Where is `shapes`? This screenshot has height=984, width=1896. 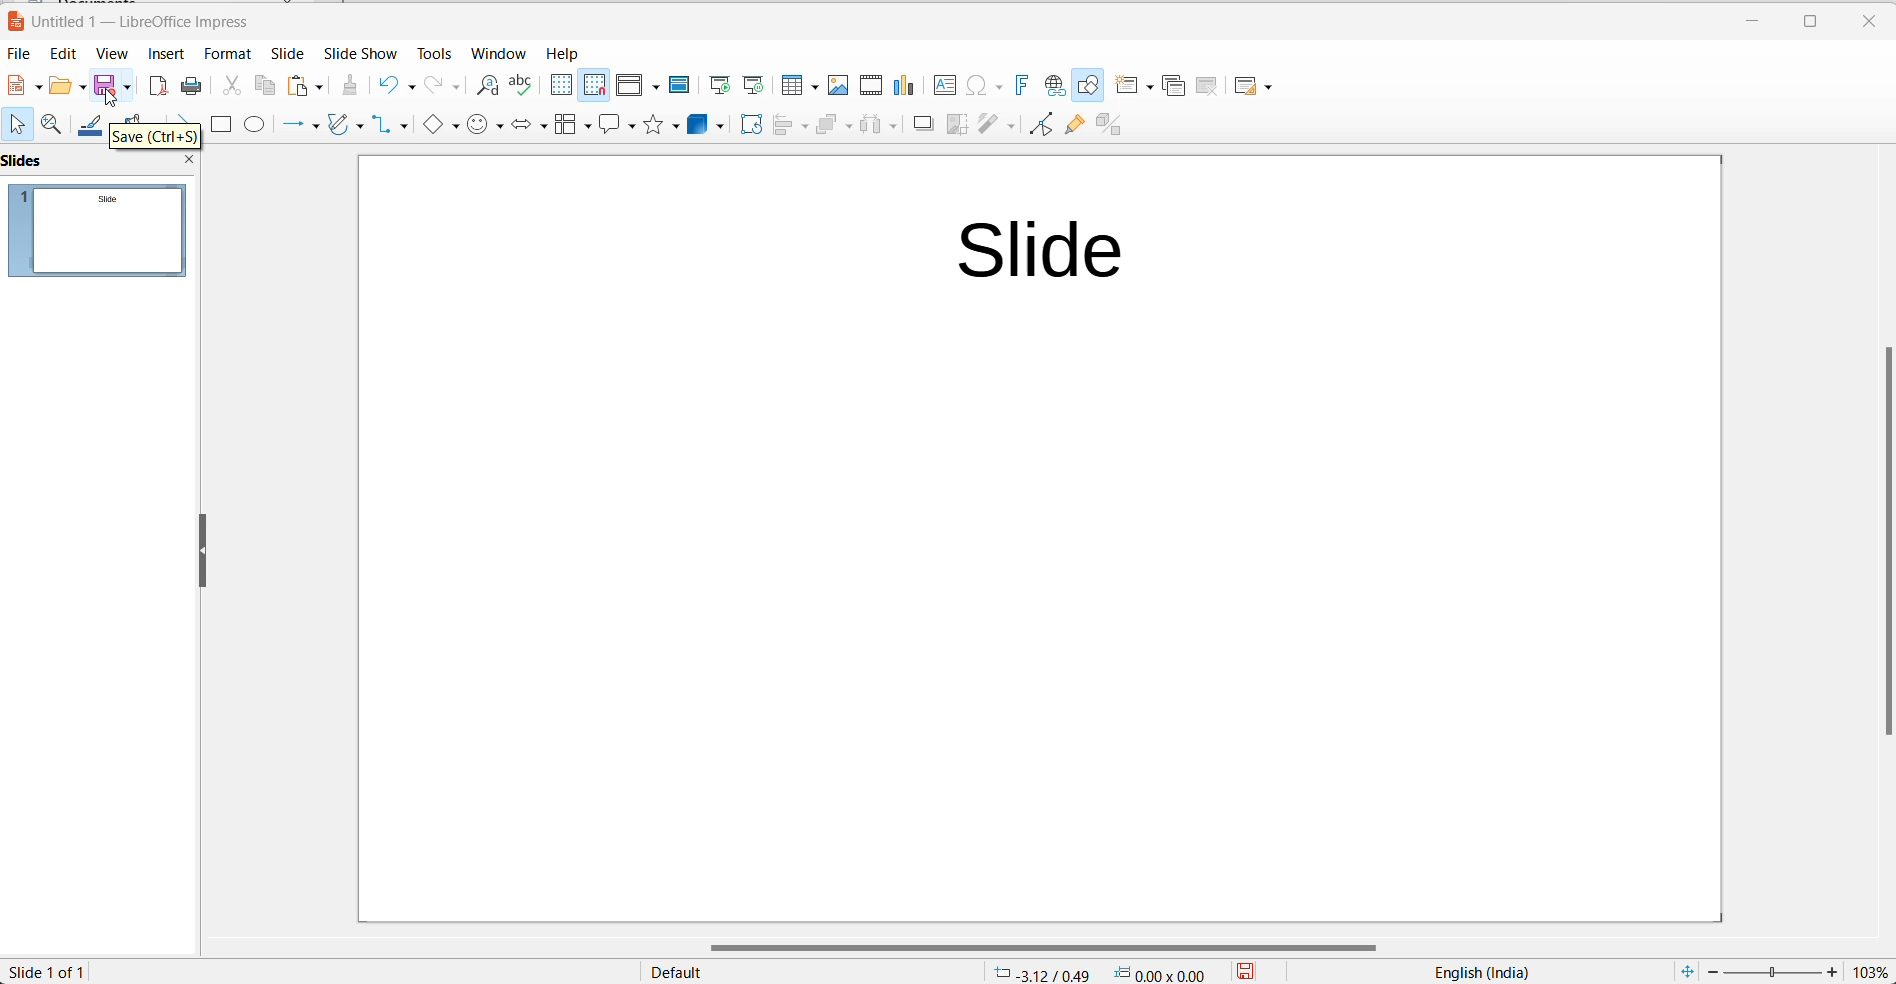 shapes is located at coordinates (663, 129).